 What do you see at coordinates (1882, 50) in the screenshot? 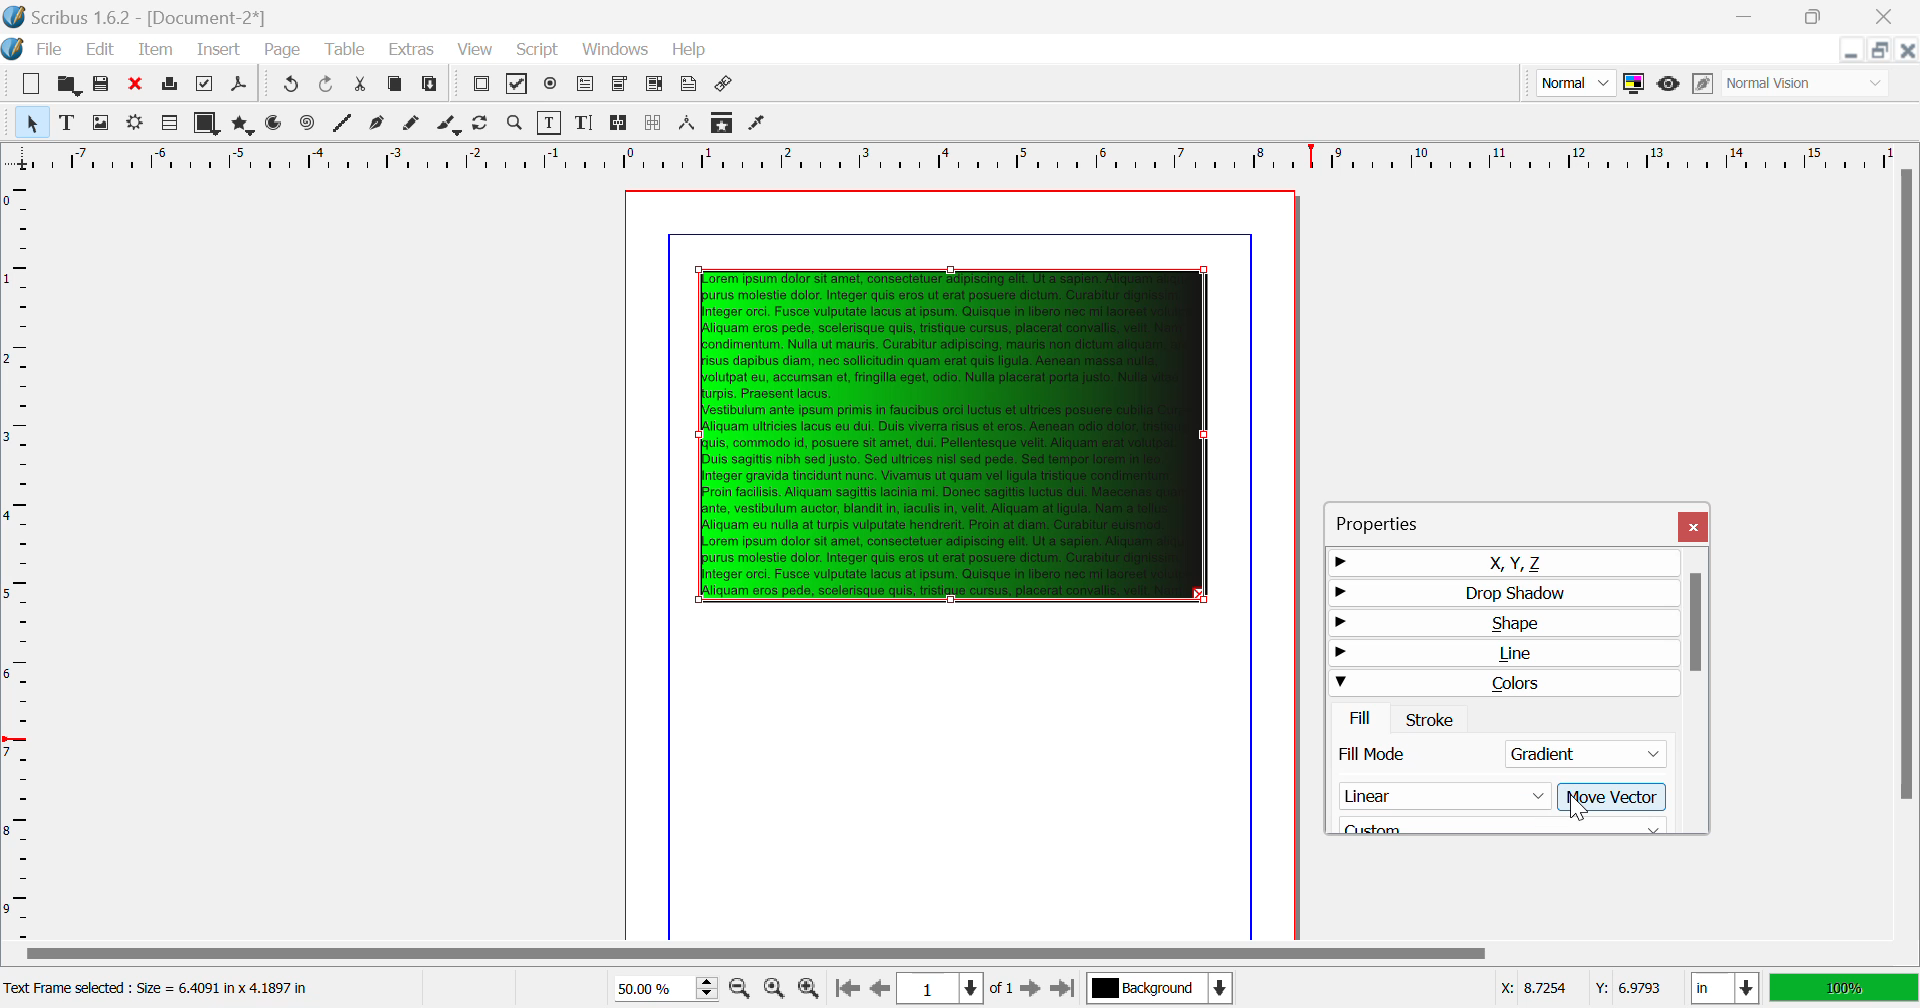
I see `Minimize` at bounding box center [1882, 50].